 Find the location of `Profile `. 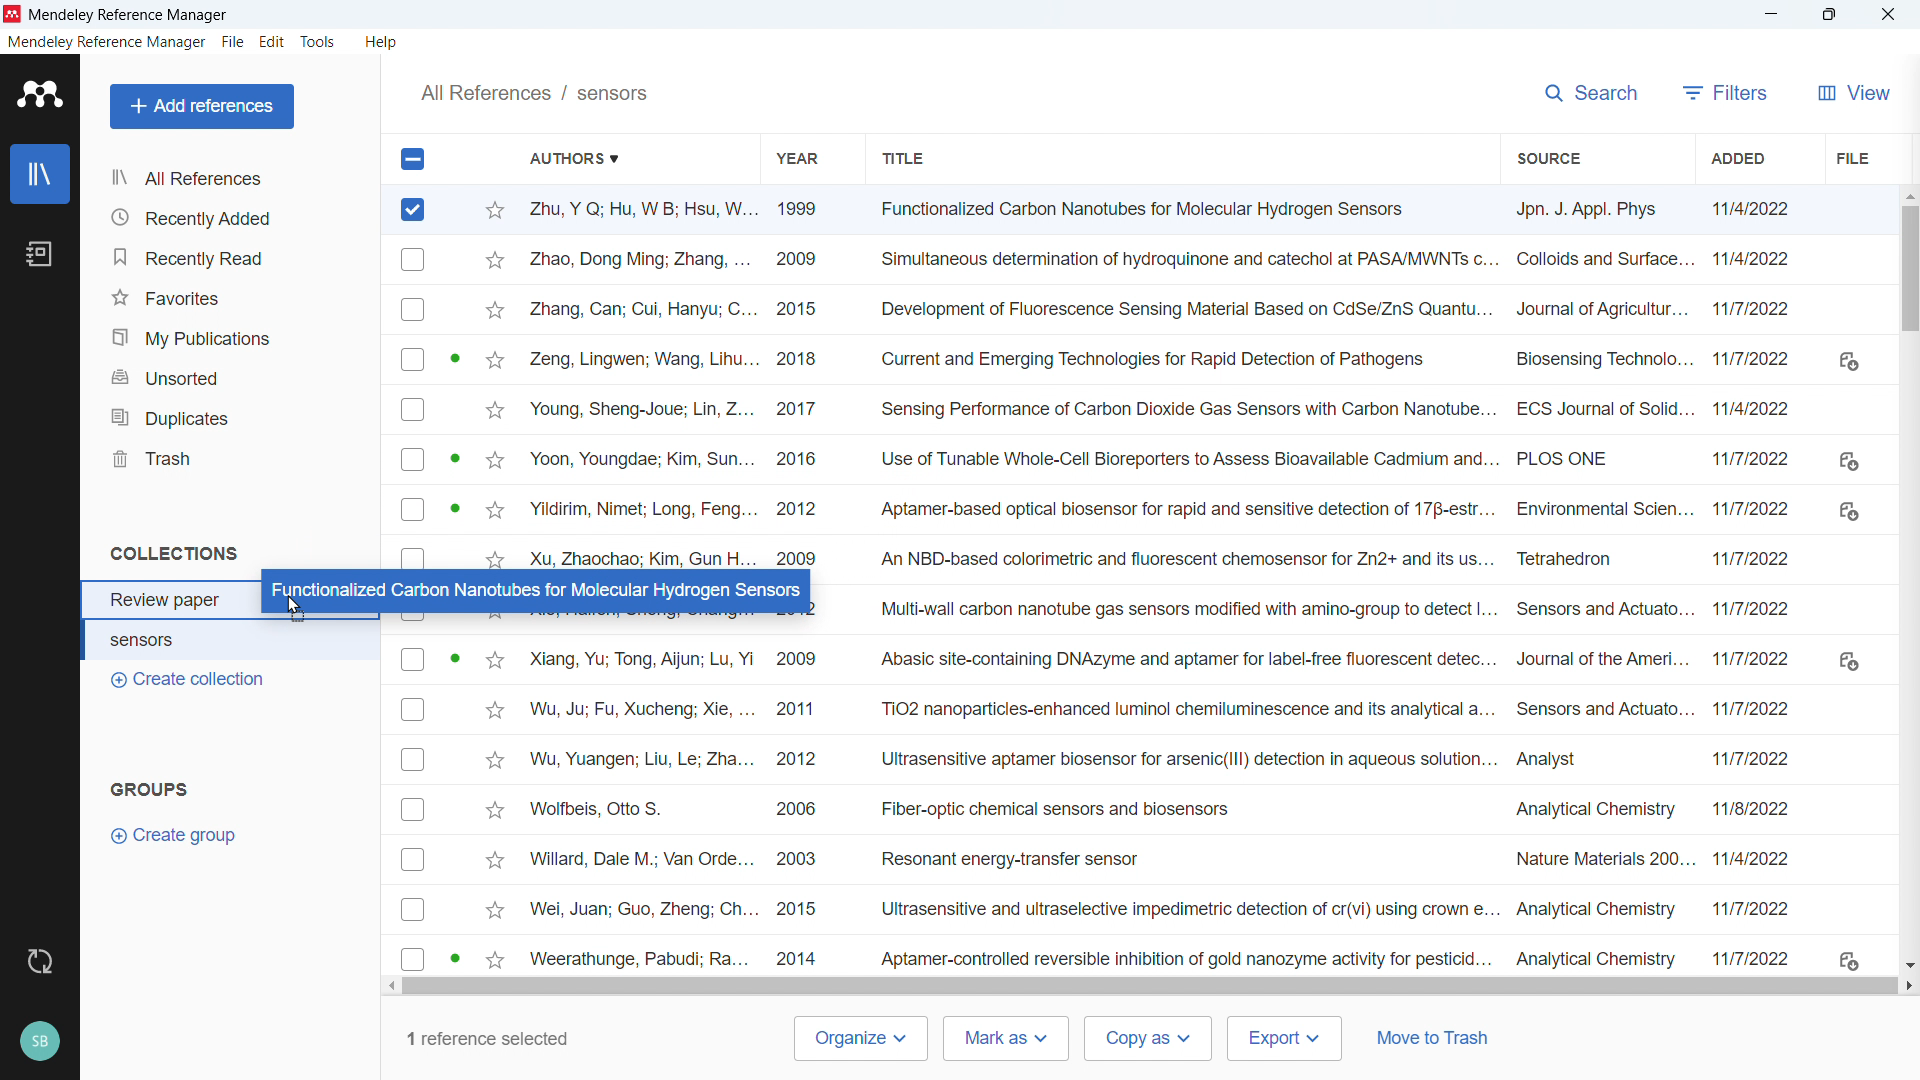

Profile  is located at coordinates (40, 1043).